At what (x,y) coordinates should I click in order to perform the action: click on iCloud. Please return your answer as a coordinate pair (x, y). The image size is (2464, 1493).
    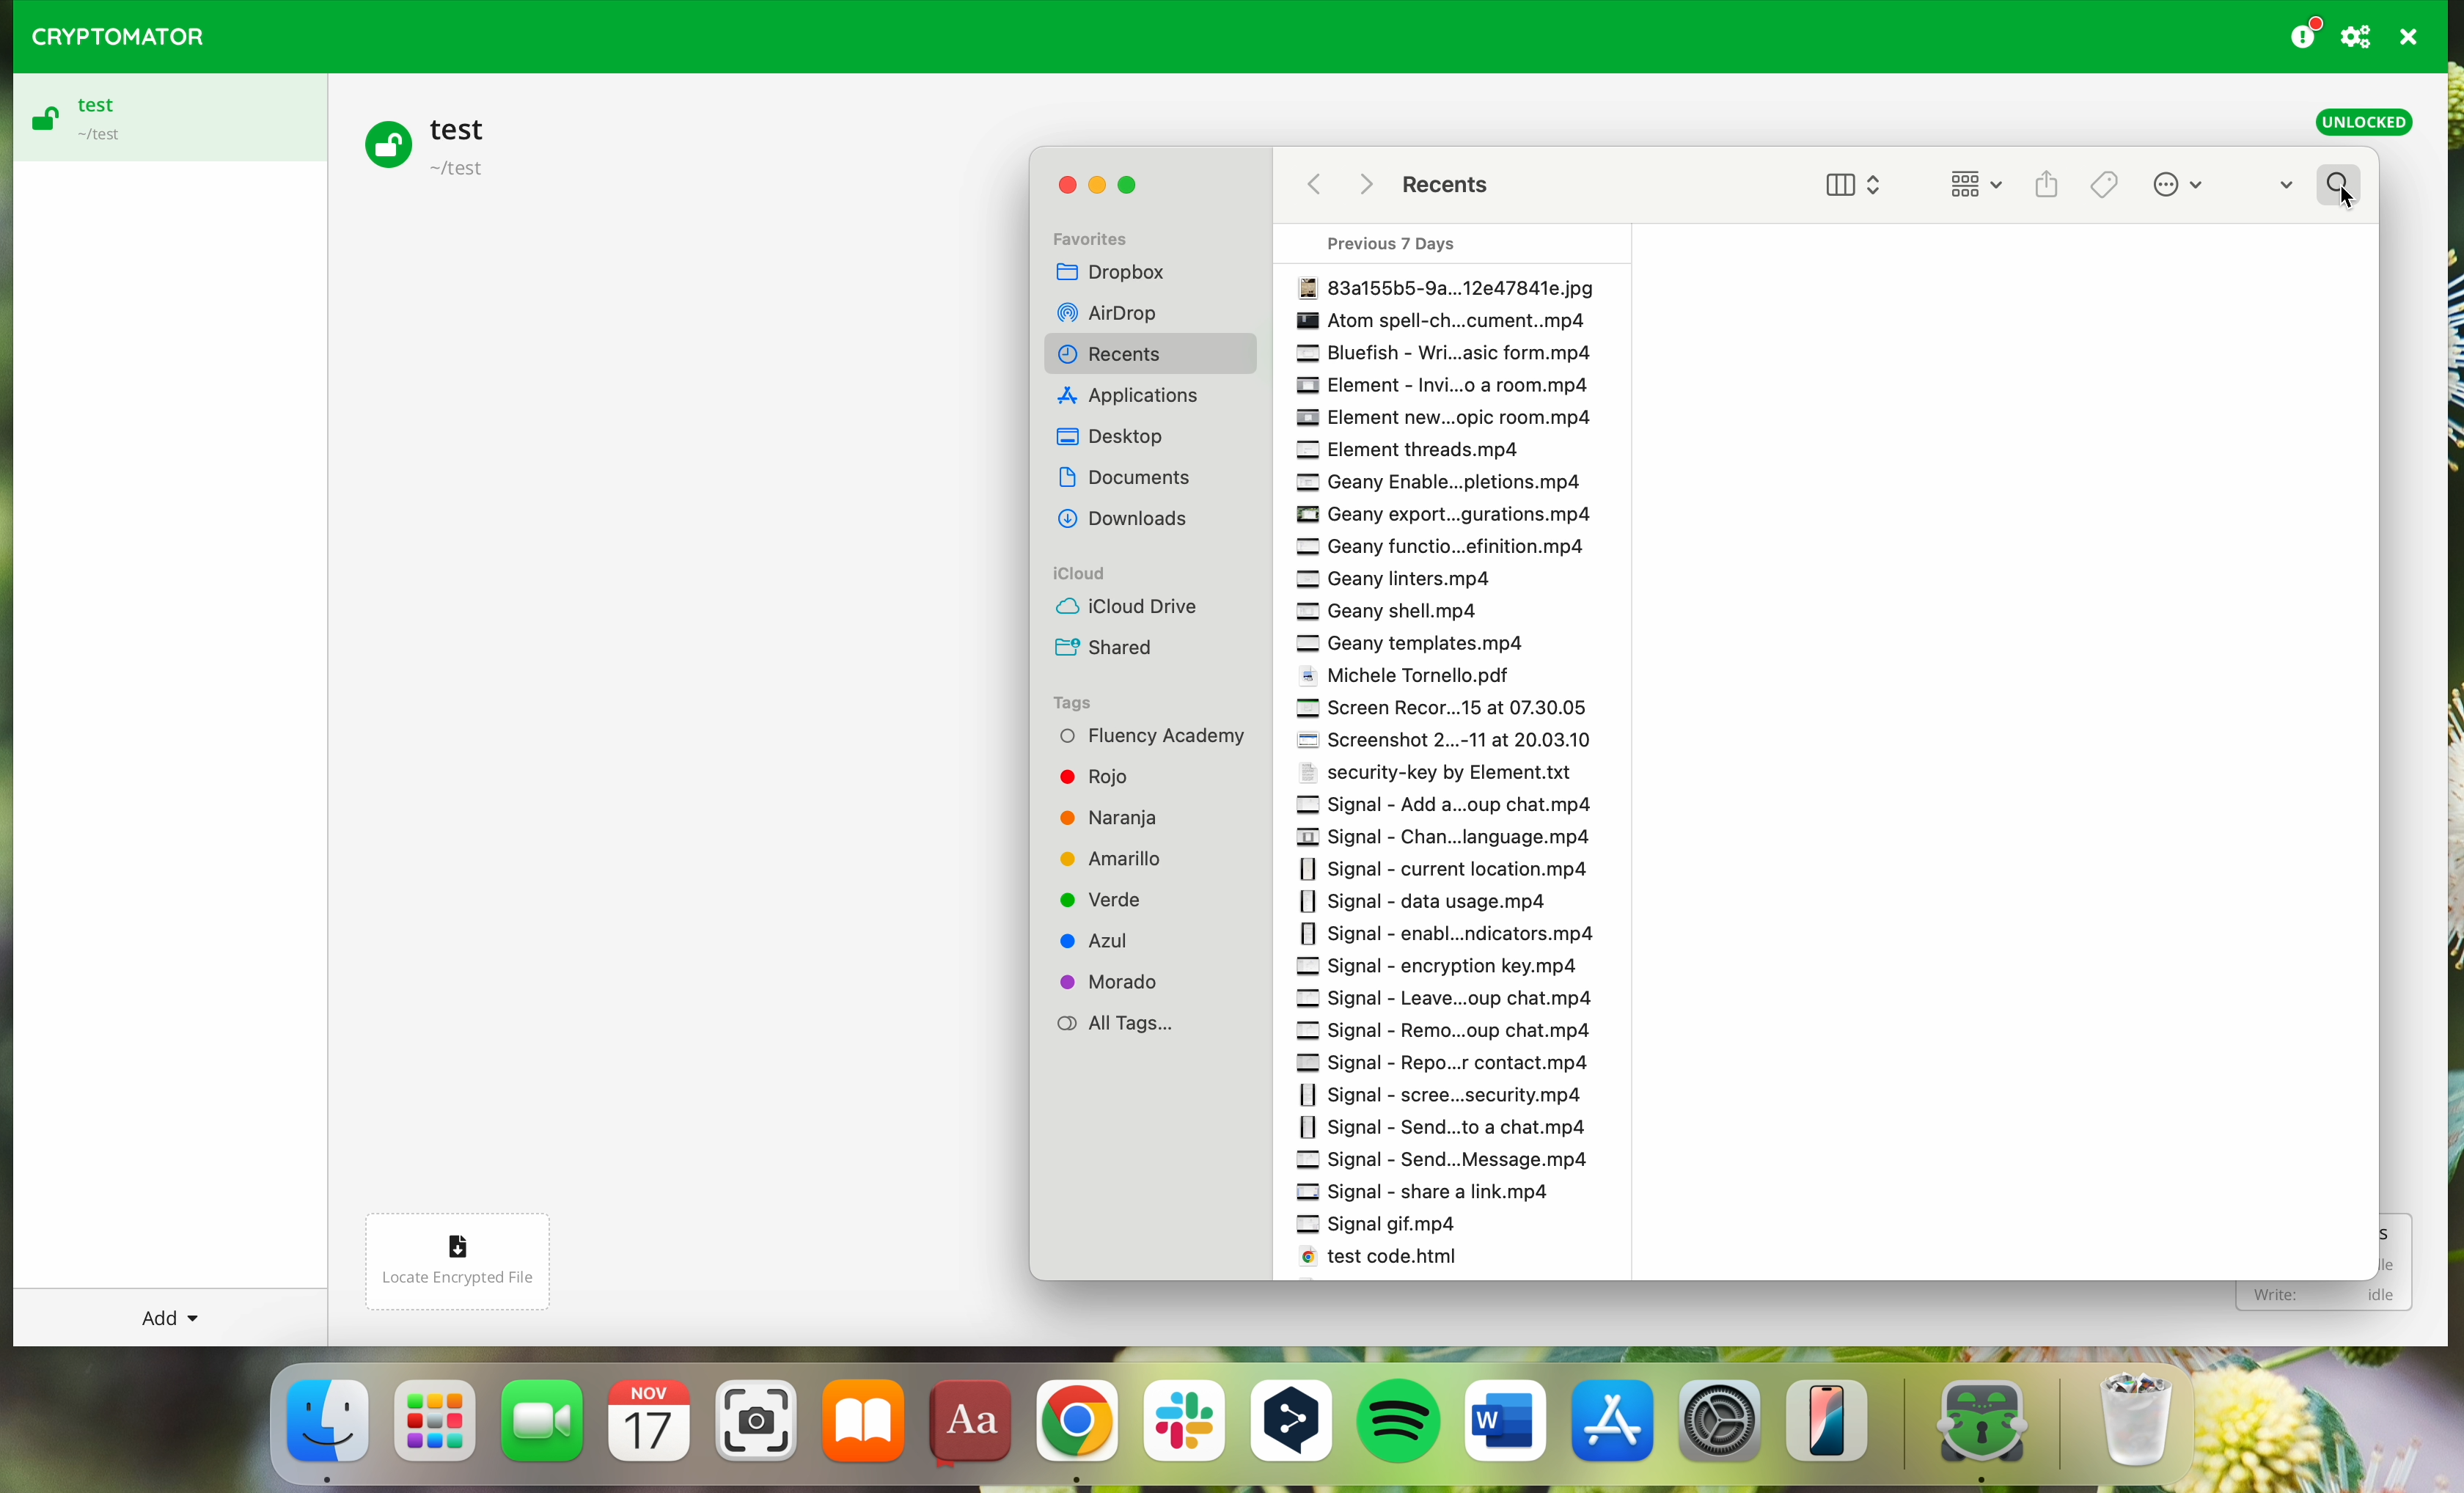
    Looking at the image, I should click on (1089, 573).